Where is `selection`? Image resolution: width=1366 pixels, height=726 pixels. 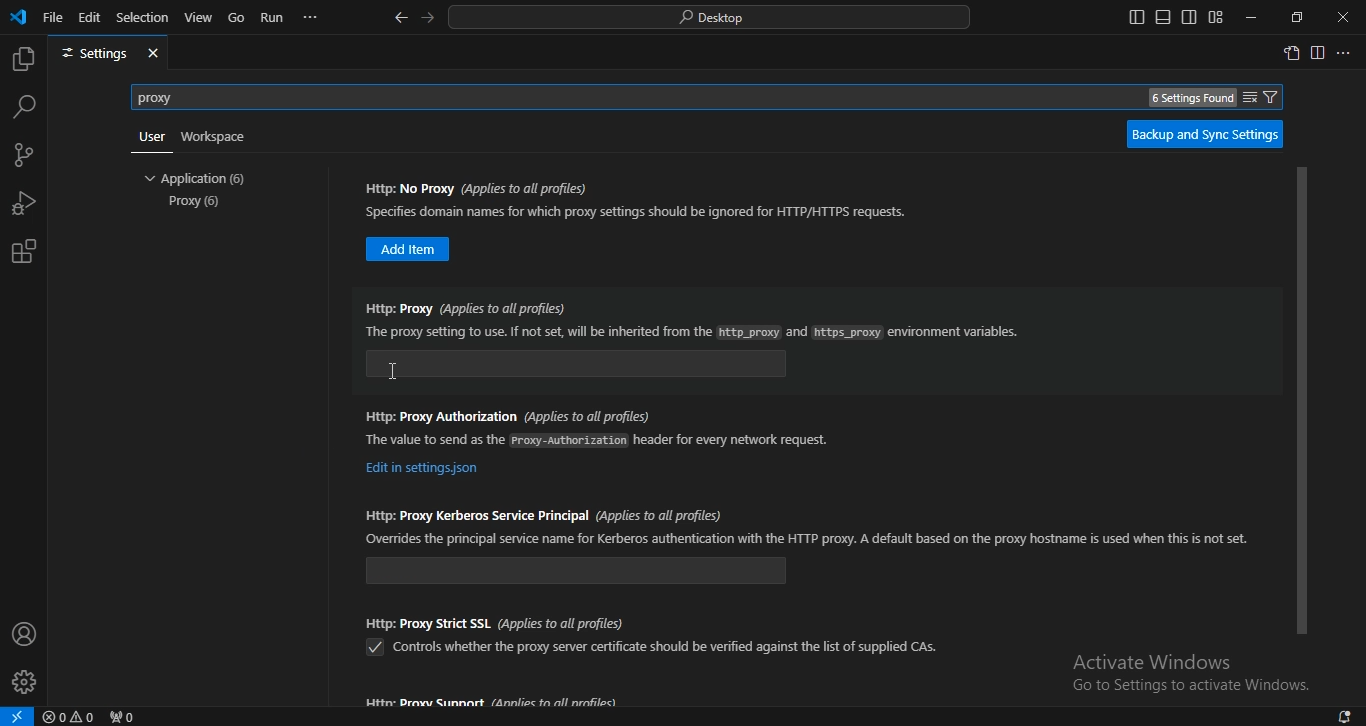 selection is located at coordinates (144, 18).